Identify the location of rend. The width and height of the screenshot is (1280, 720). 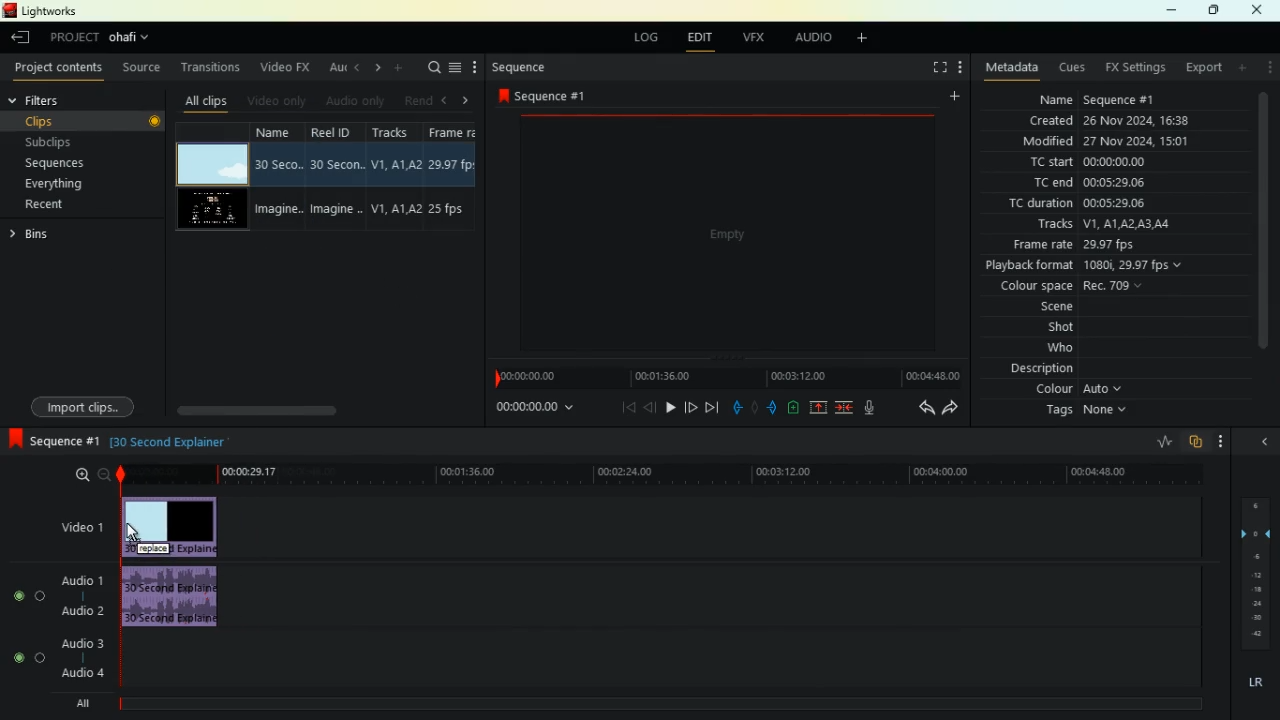
(420, 101).